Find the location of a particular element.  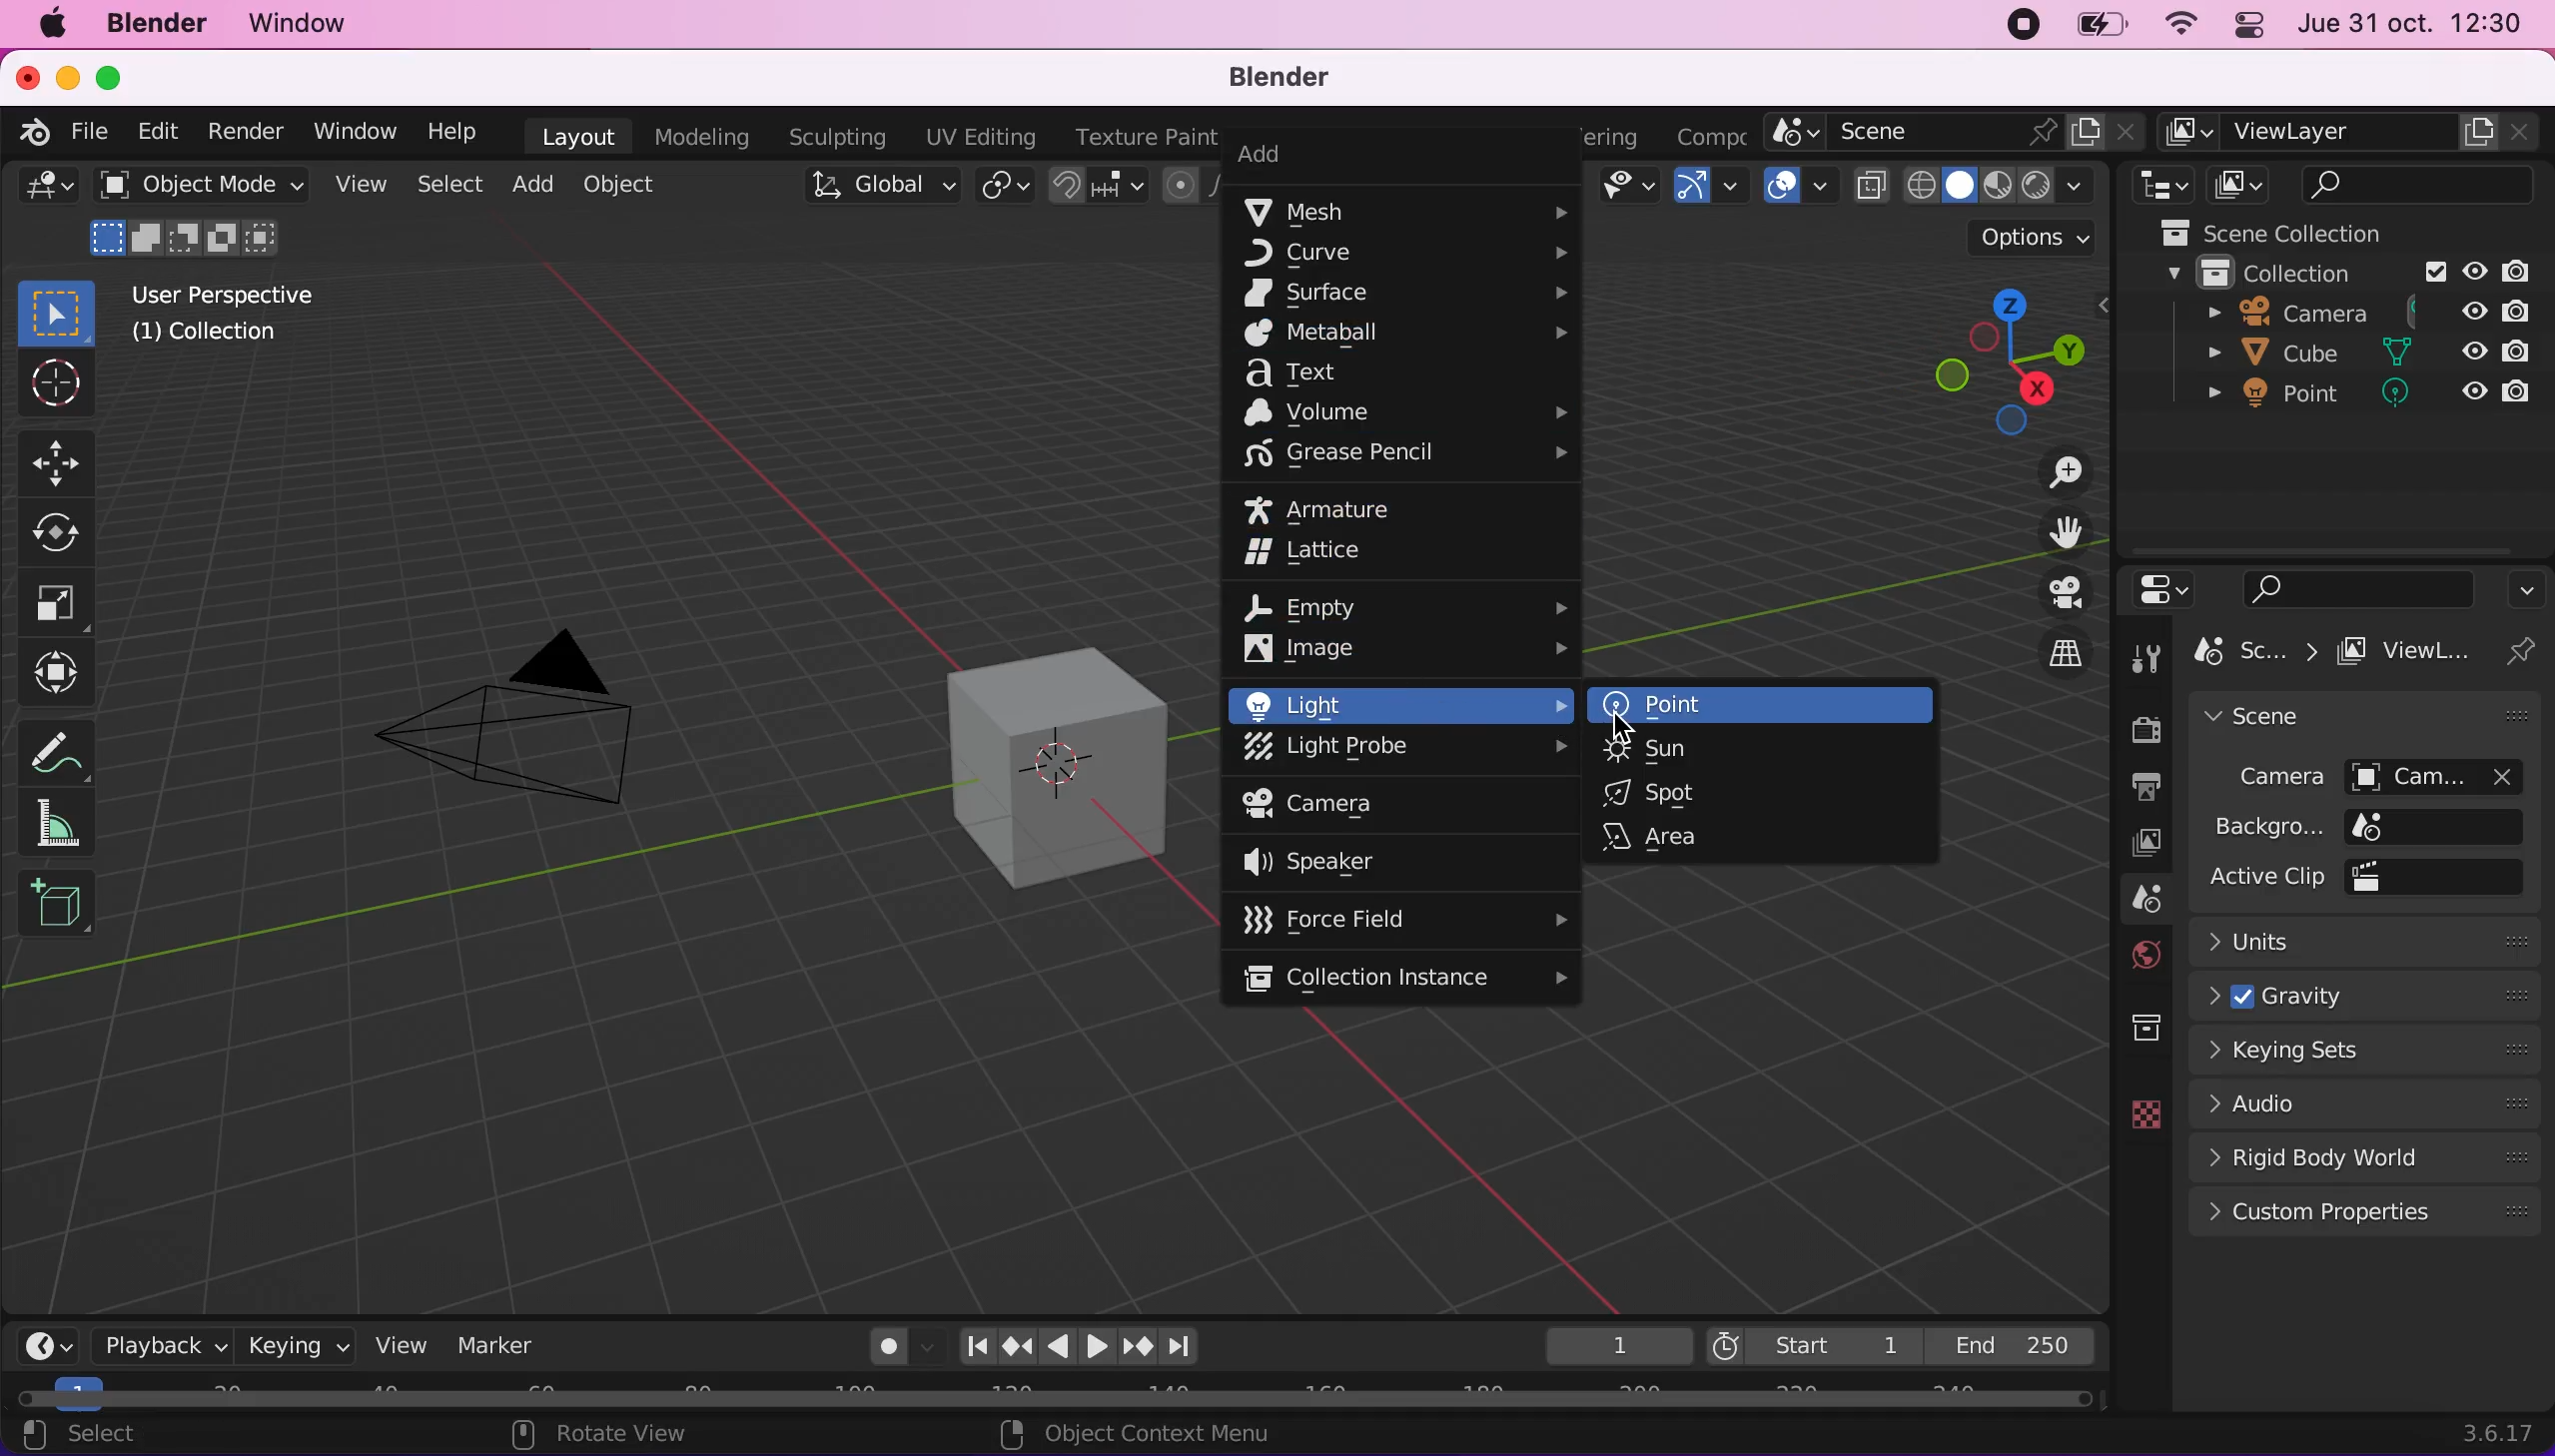

scene is located at coordinates (2351, 718).